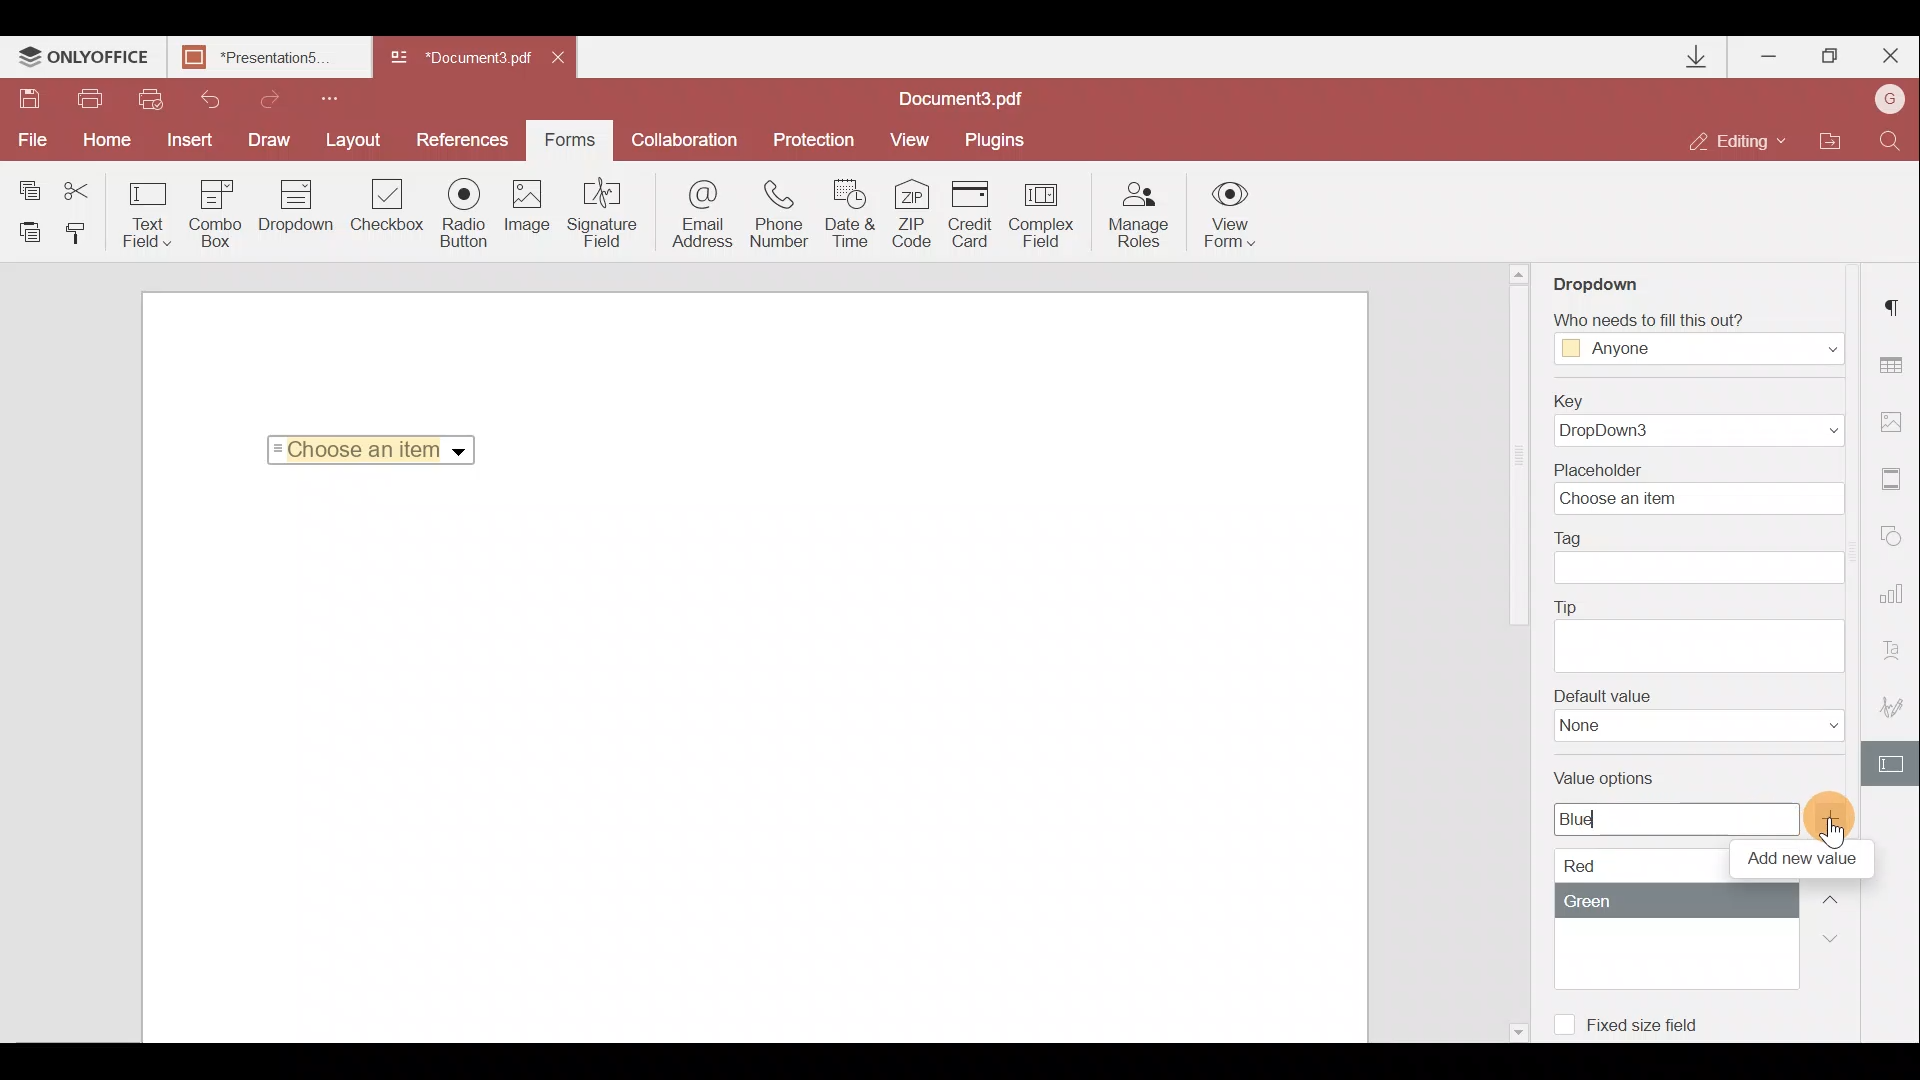 The width and height of the screenshot is (1920, 1080). Describe the element at coordinates (388, 207) in the screenshot. I see `Checkbox` at that location.